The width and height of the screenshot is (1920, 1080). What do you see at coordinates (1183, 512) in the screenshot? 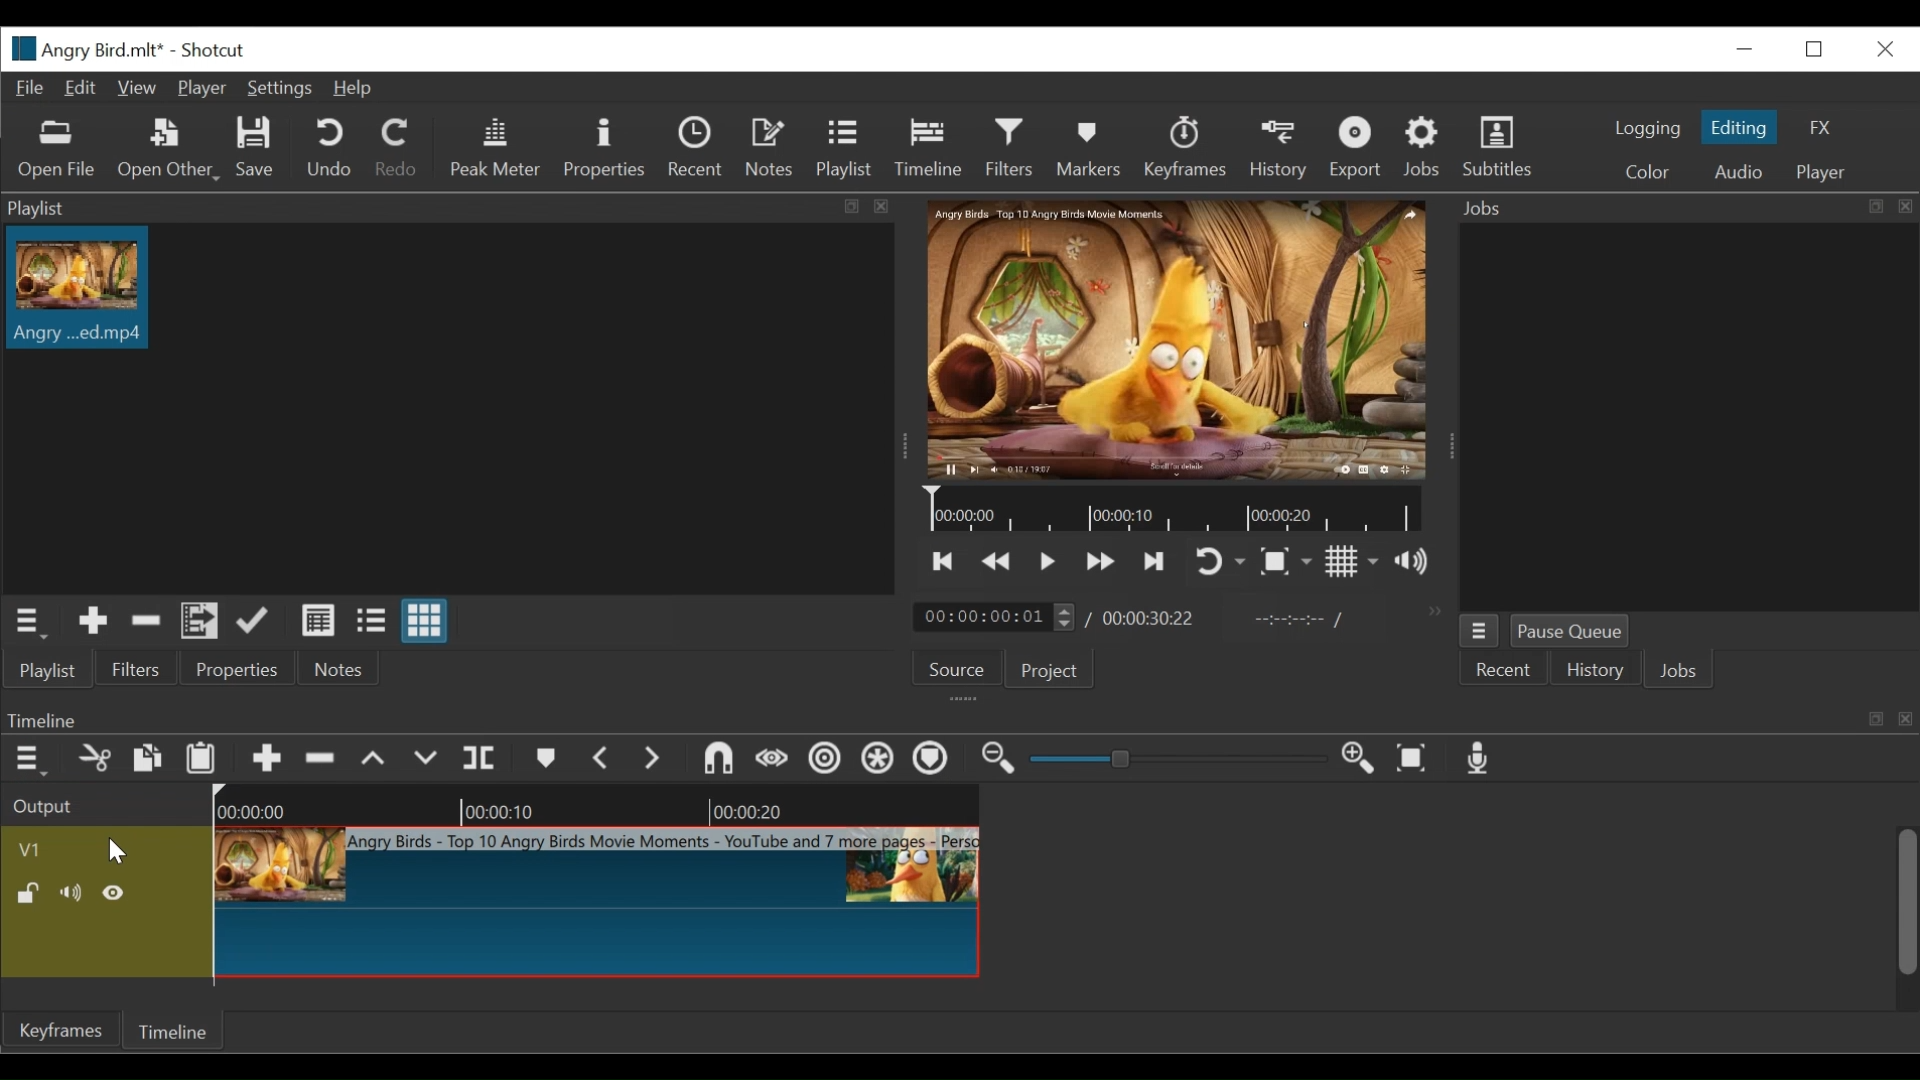
I see `Timeline ` at bounding box center [1183, 512].